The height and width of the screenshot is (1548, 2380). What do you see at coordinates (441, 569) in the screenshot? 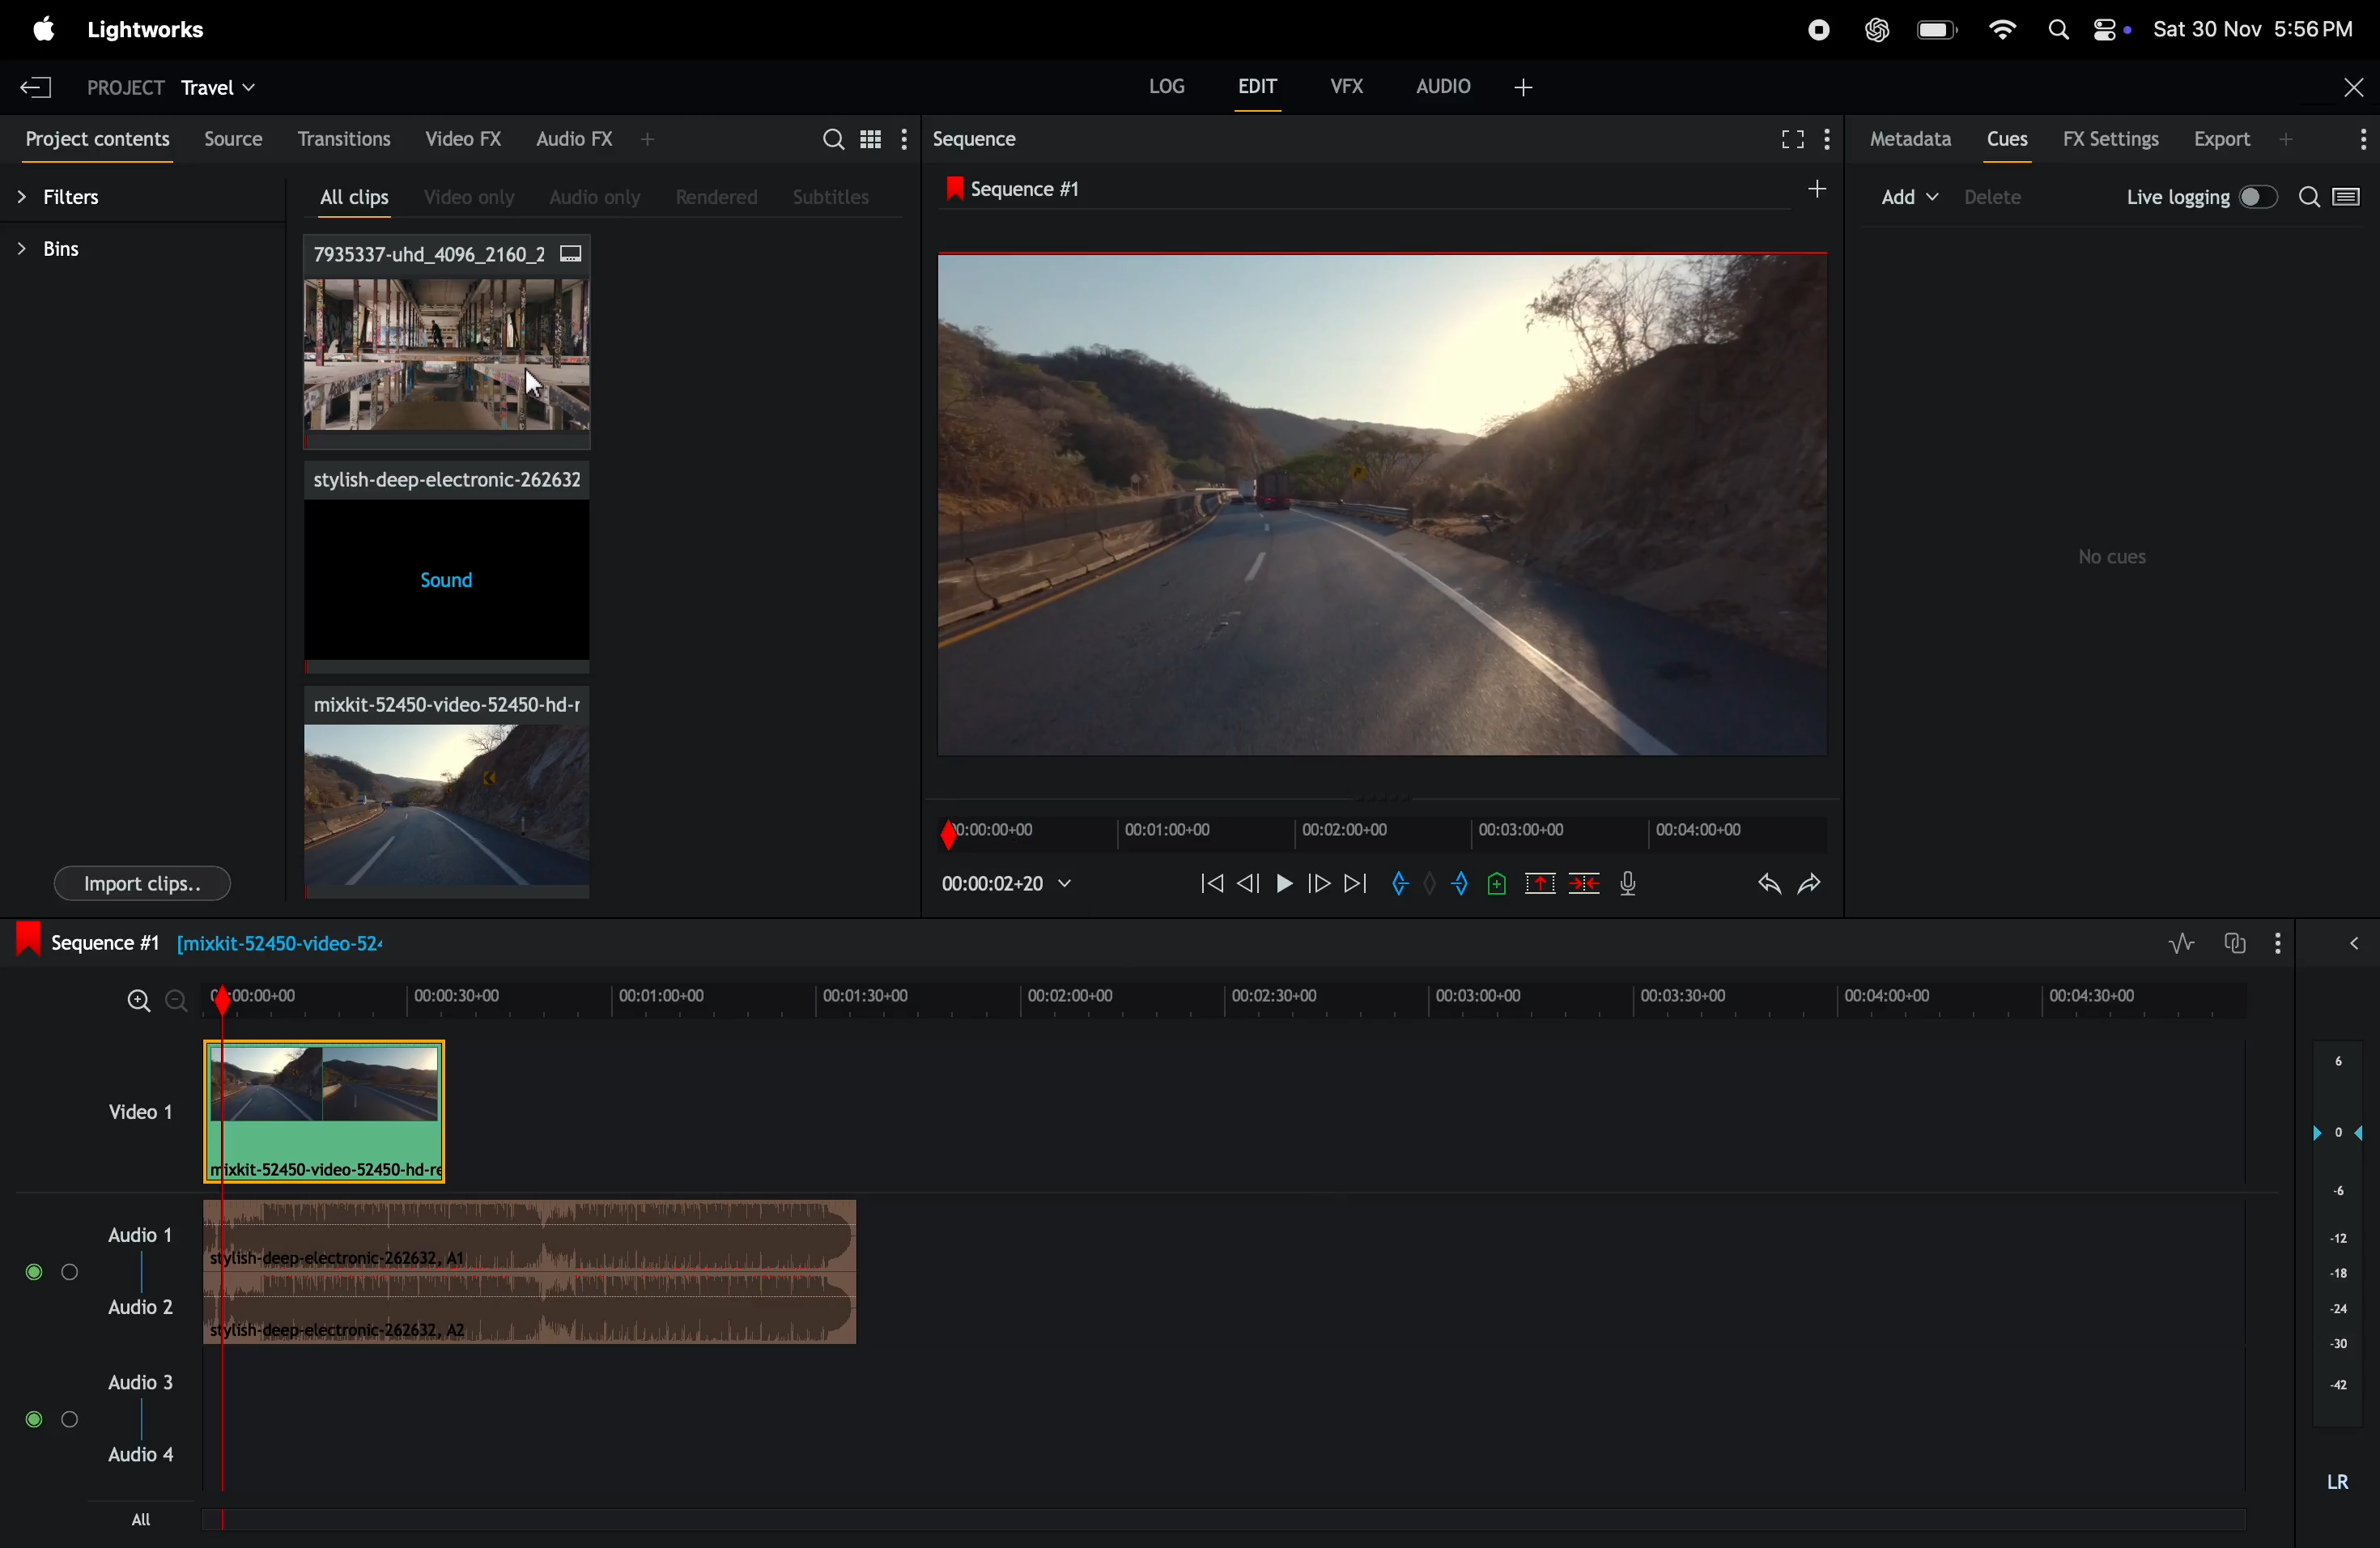
I see `sound effects` at bounding box center [441, 569].